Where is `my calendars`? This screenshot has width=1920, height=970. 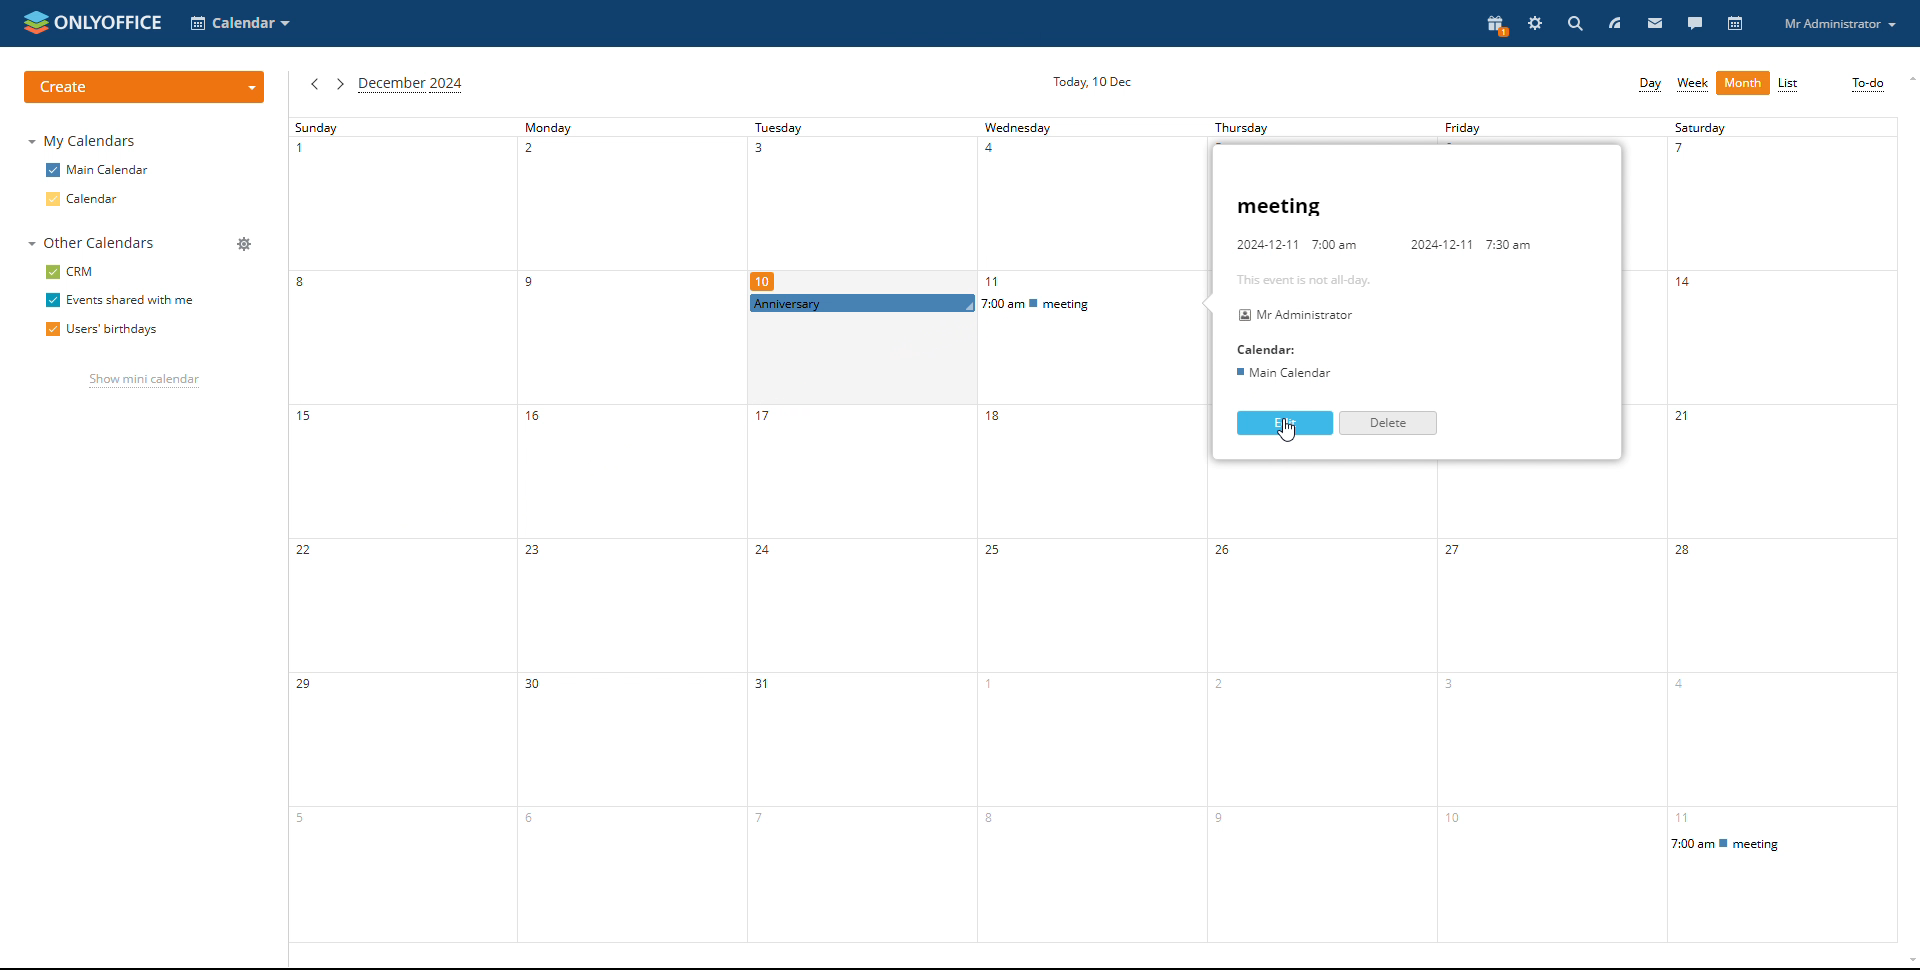
my calendars is located at coordinates (83, 142).